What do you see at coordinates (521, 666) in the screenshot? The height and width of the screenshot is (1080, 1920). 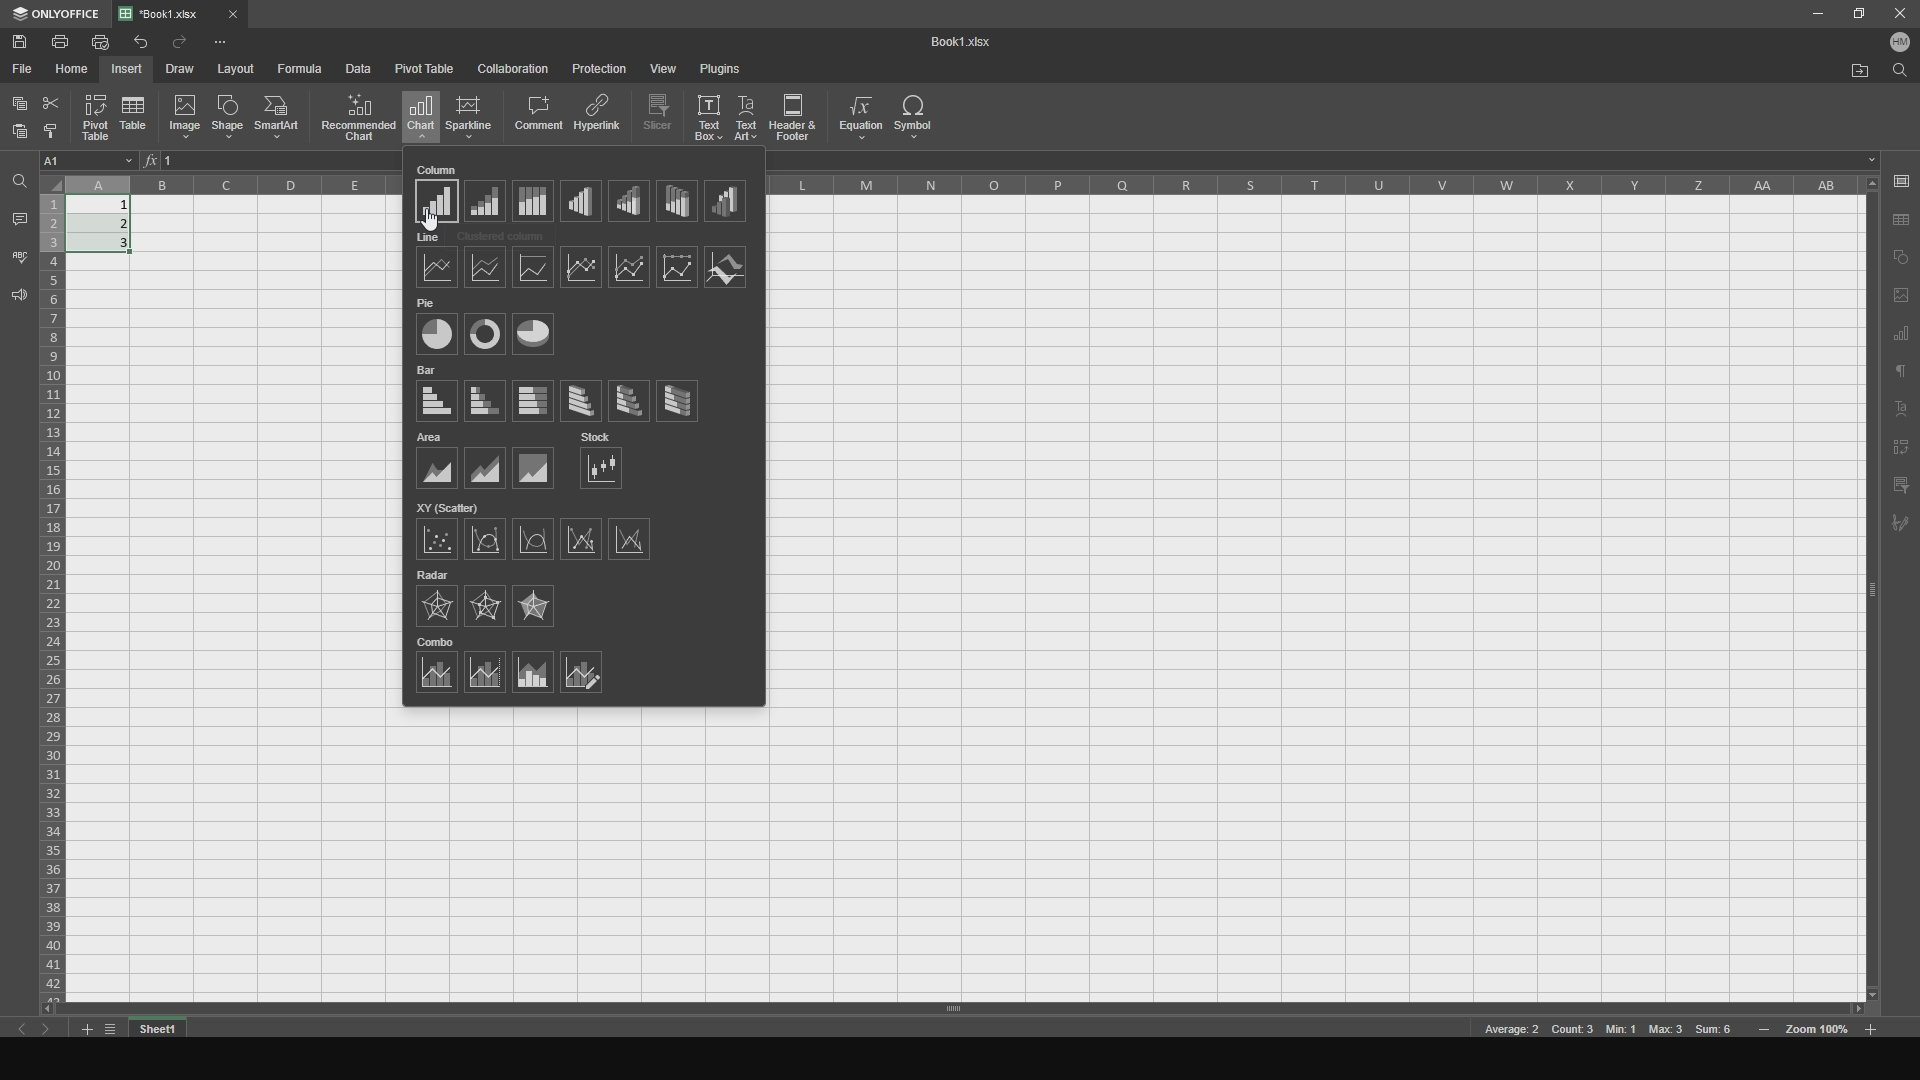 I see `combos` at bounding box center [521, 666].